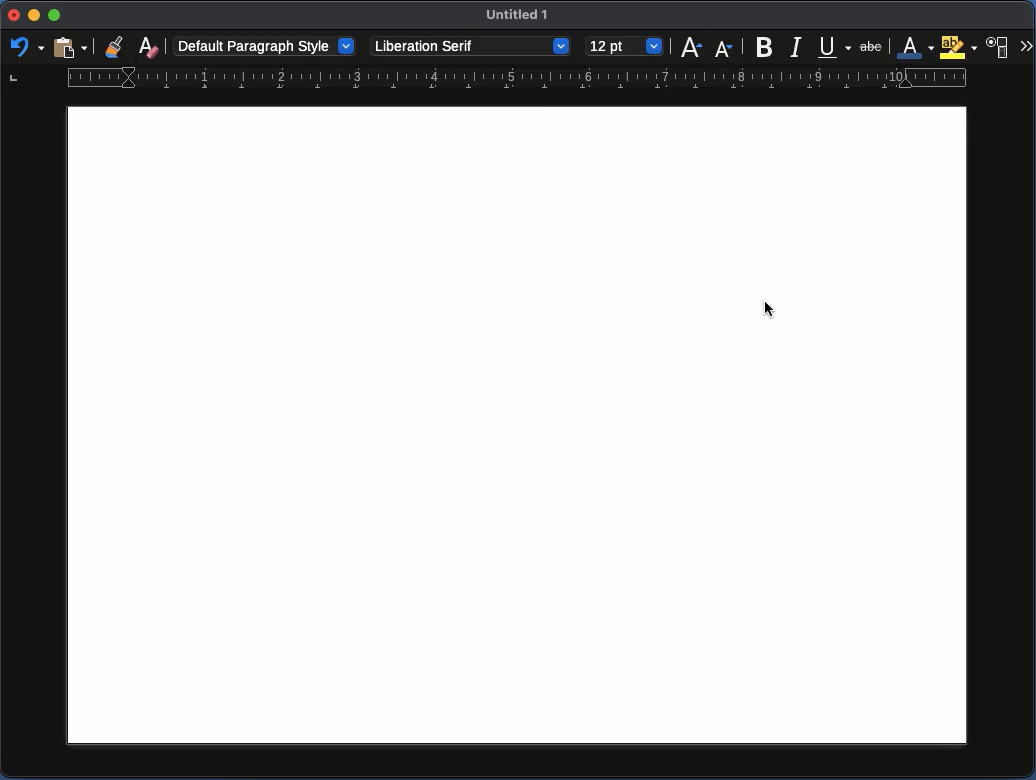 The image size is (1036, 780). I want to click on Page, so click(516, 426).